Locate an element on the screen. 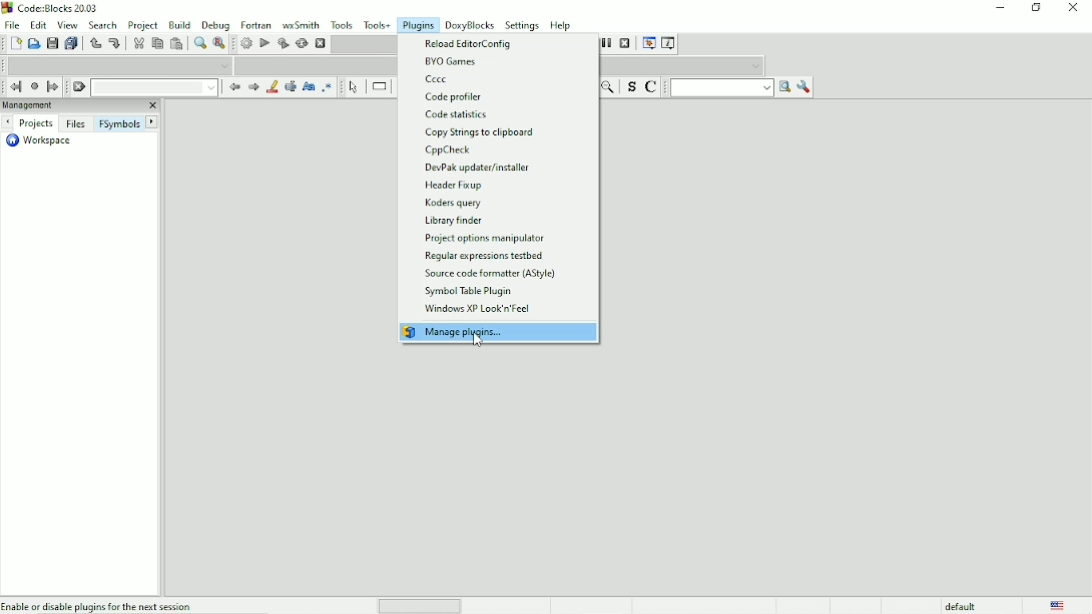  Zoom out is located at coordinates (608, 87).